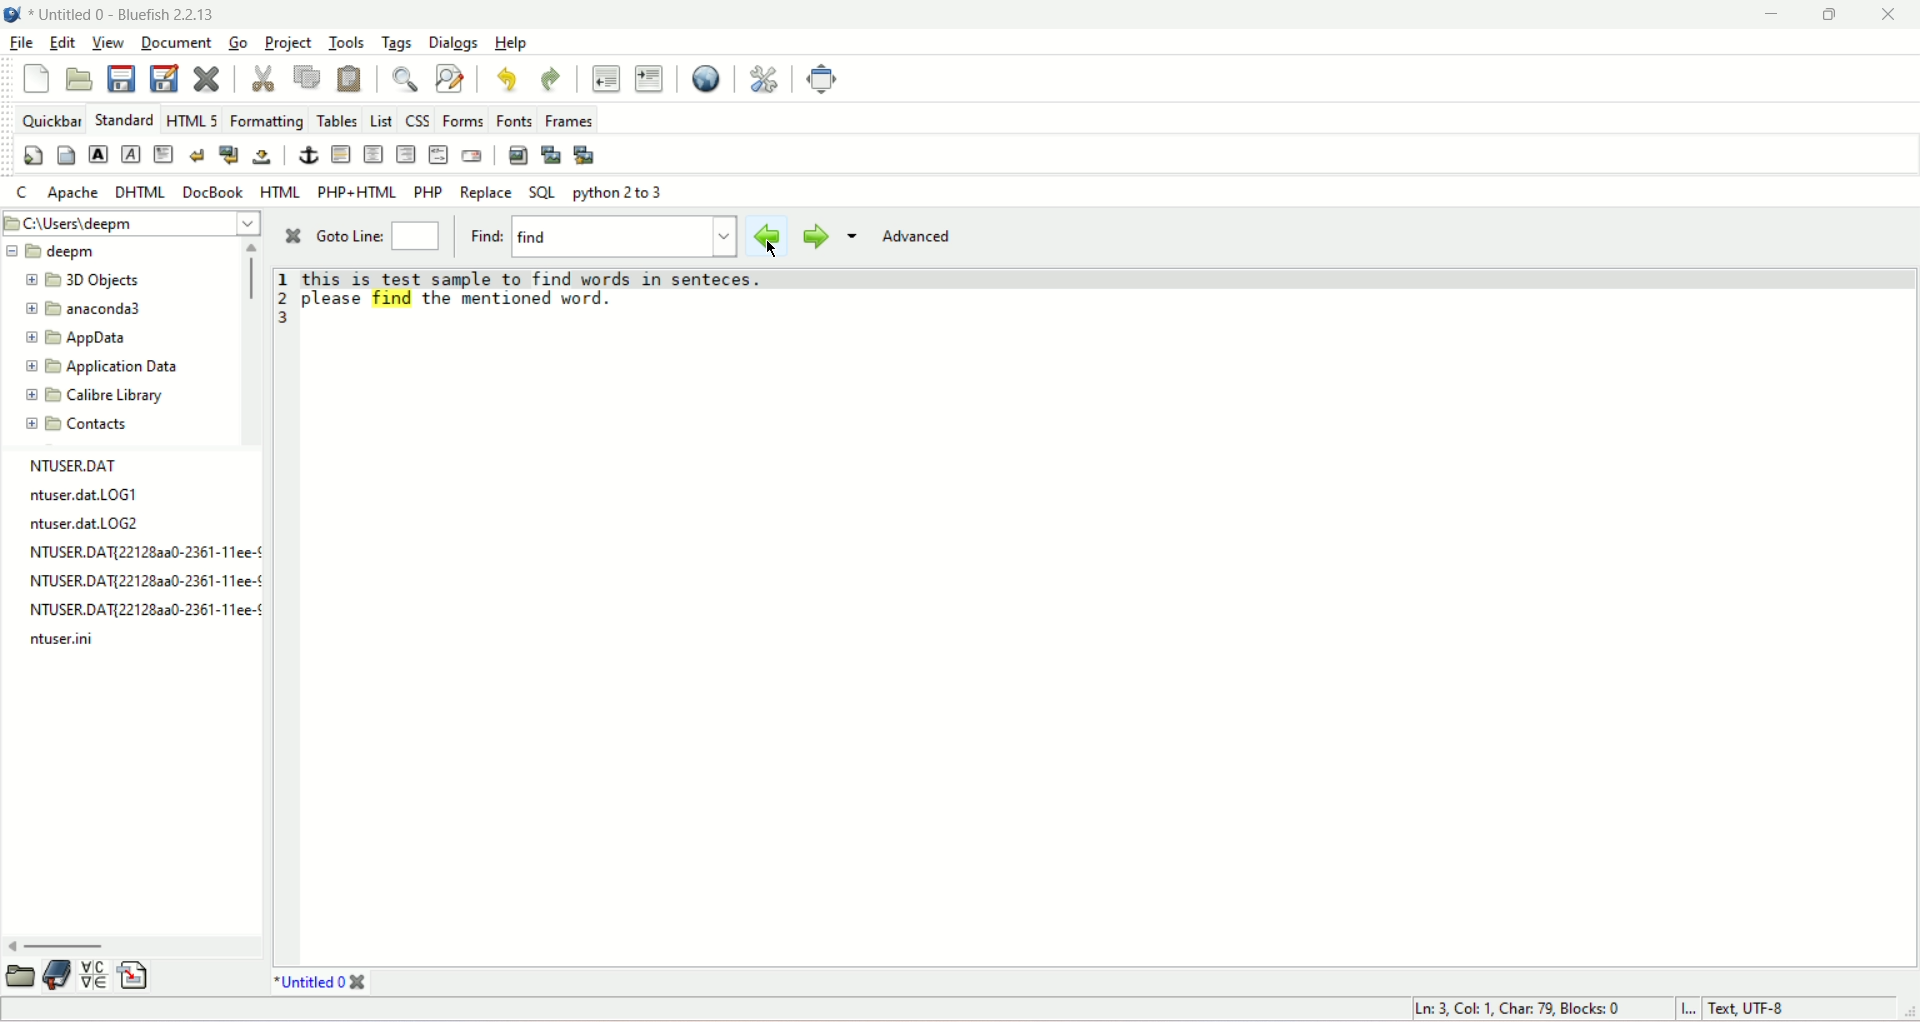 Image resolution: width=1920 pixels, height=1022 pixels. I want to click on frames, so click(570, 119).